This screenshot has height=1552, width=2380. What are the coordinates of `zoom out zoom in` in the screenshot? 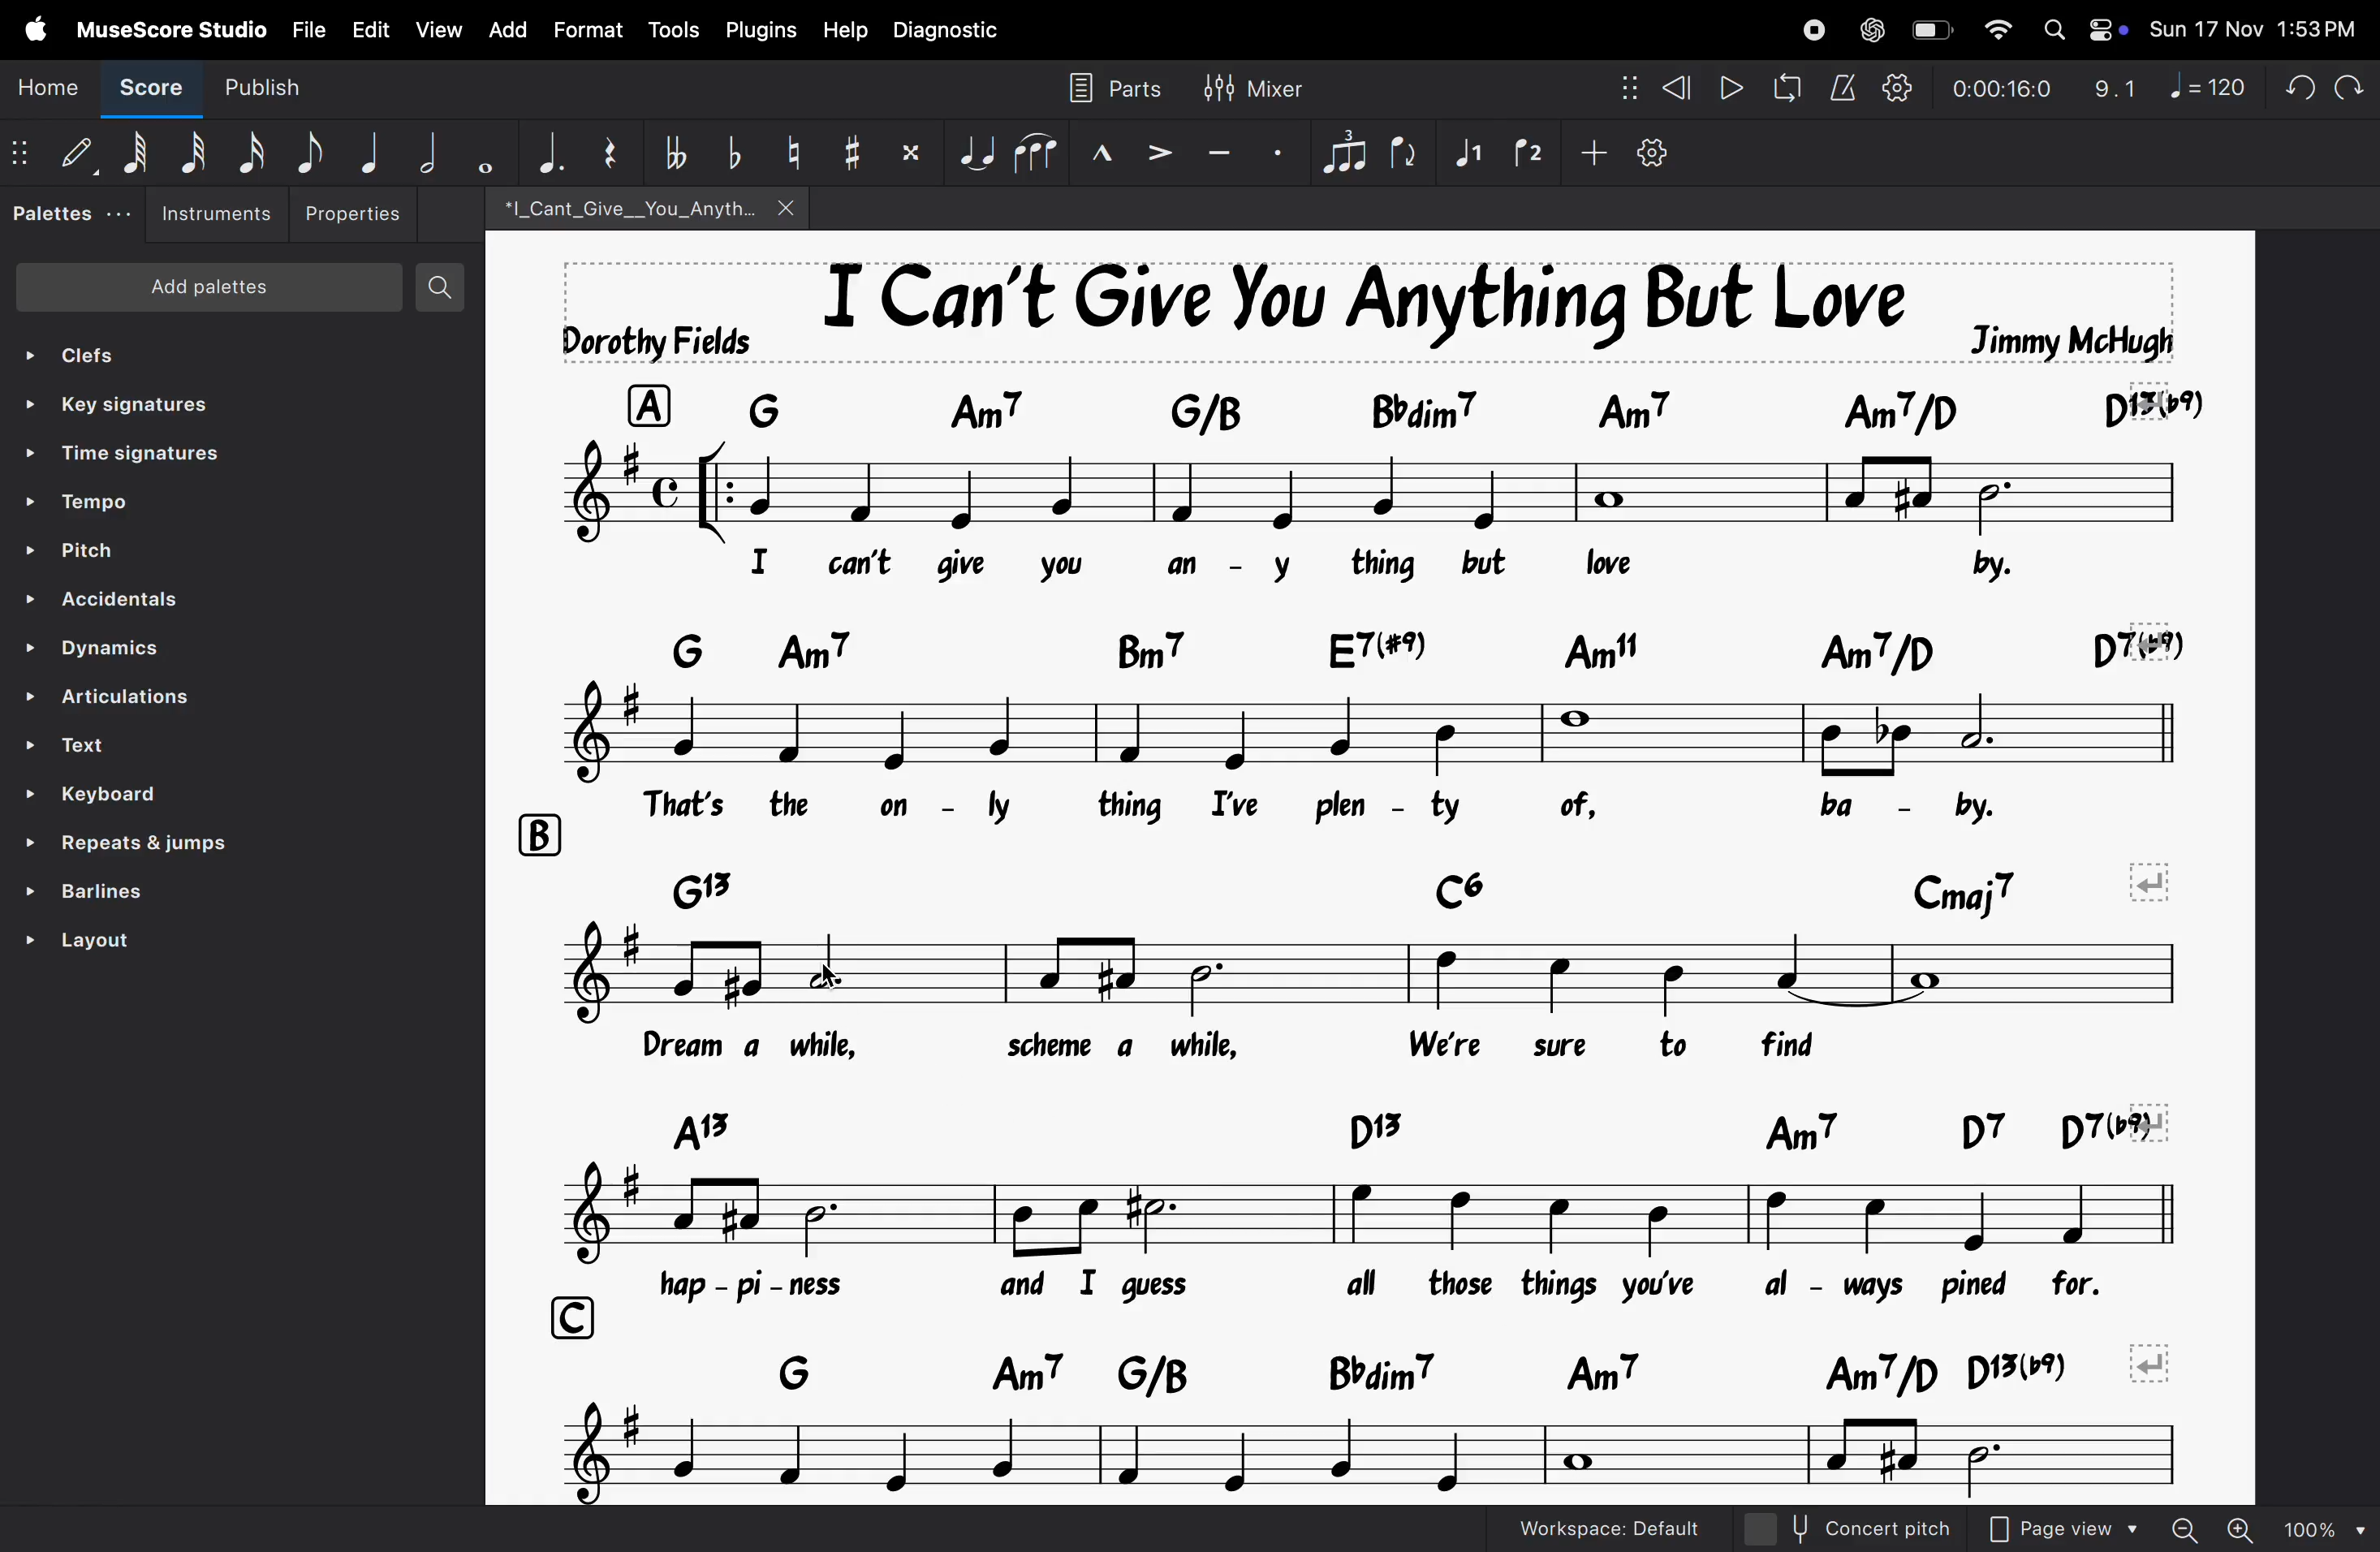 It's located at (2254, 1530).